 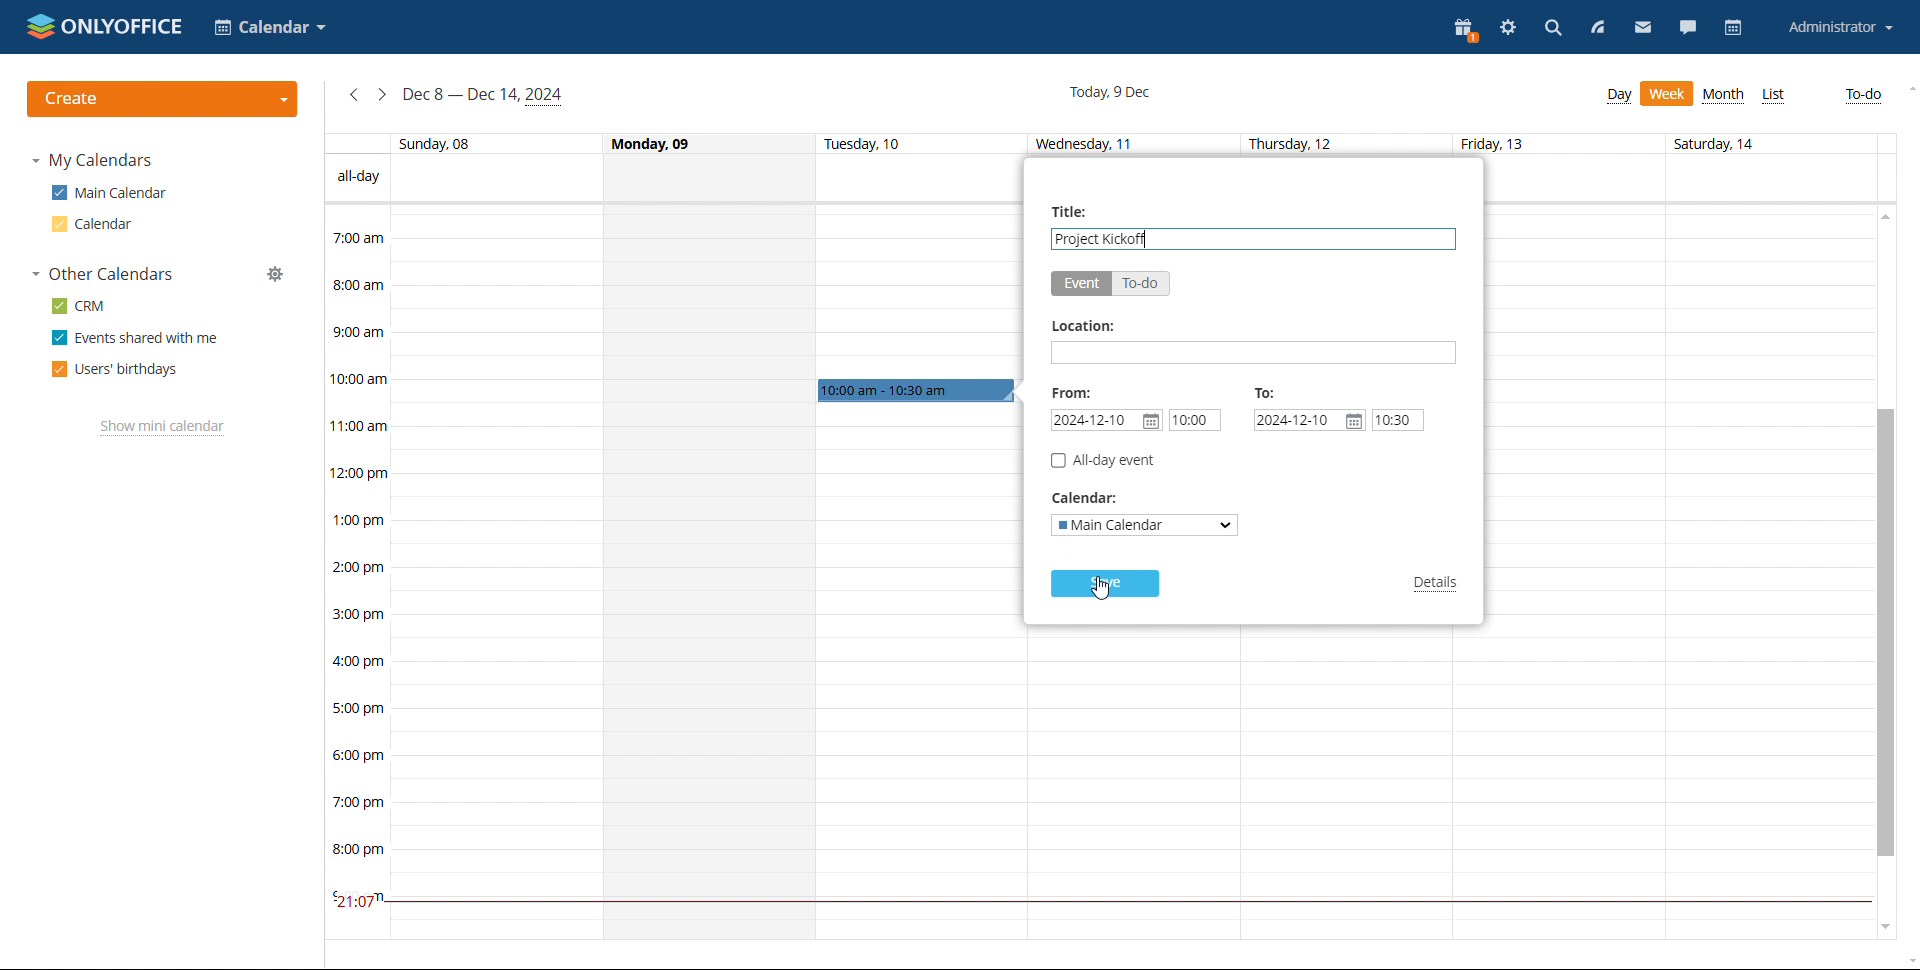 I want to click on end date, so click(x=1309, y=420).